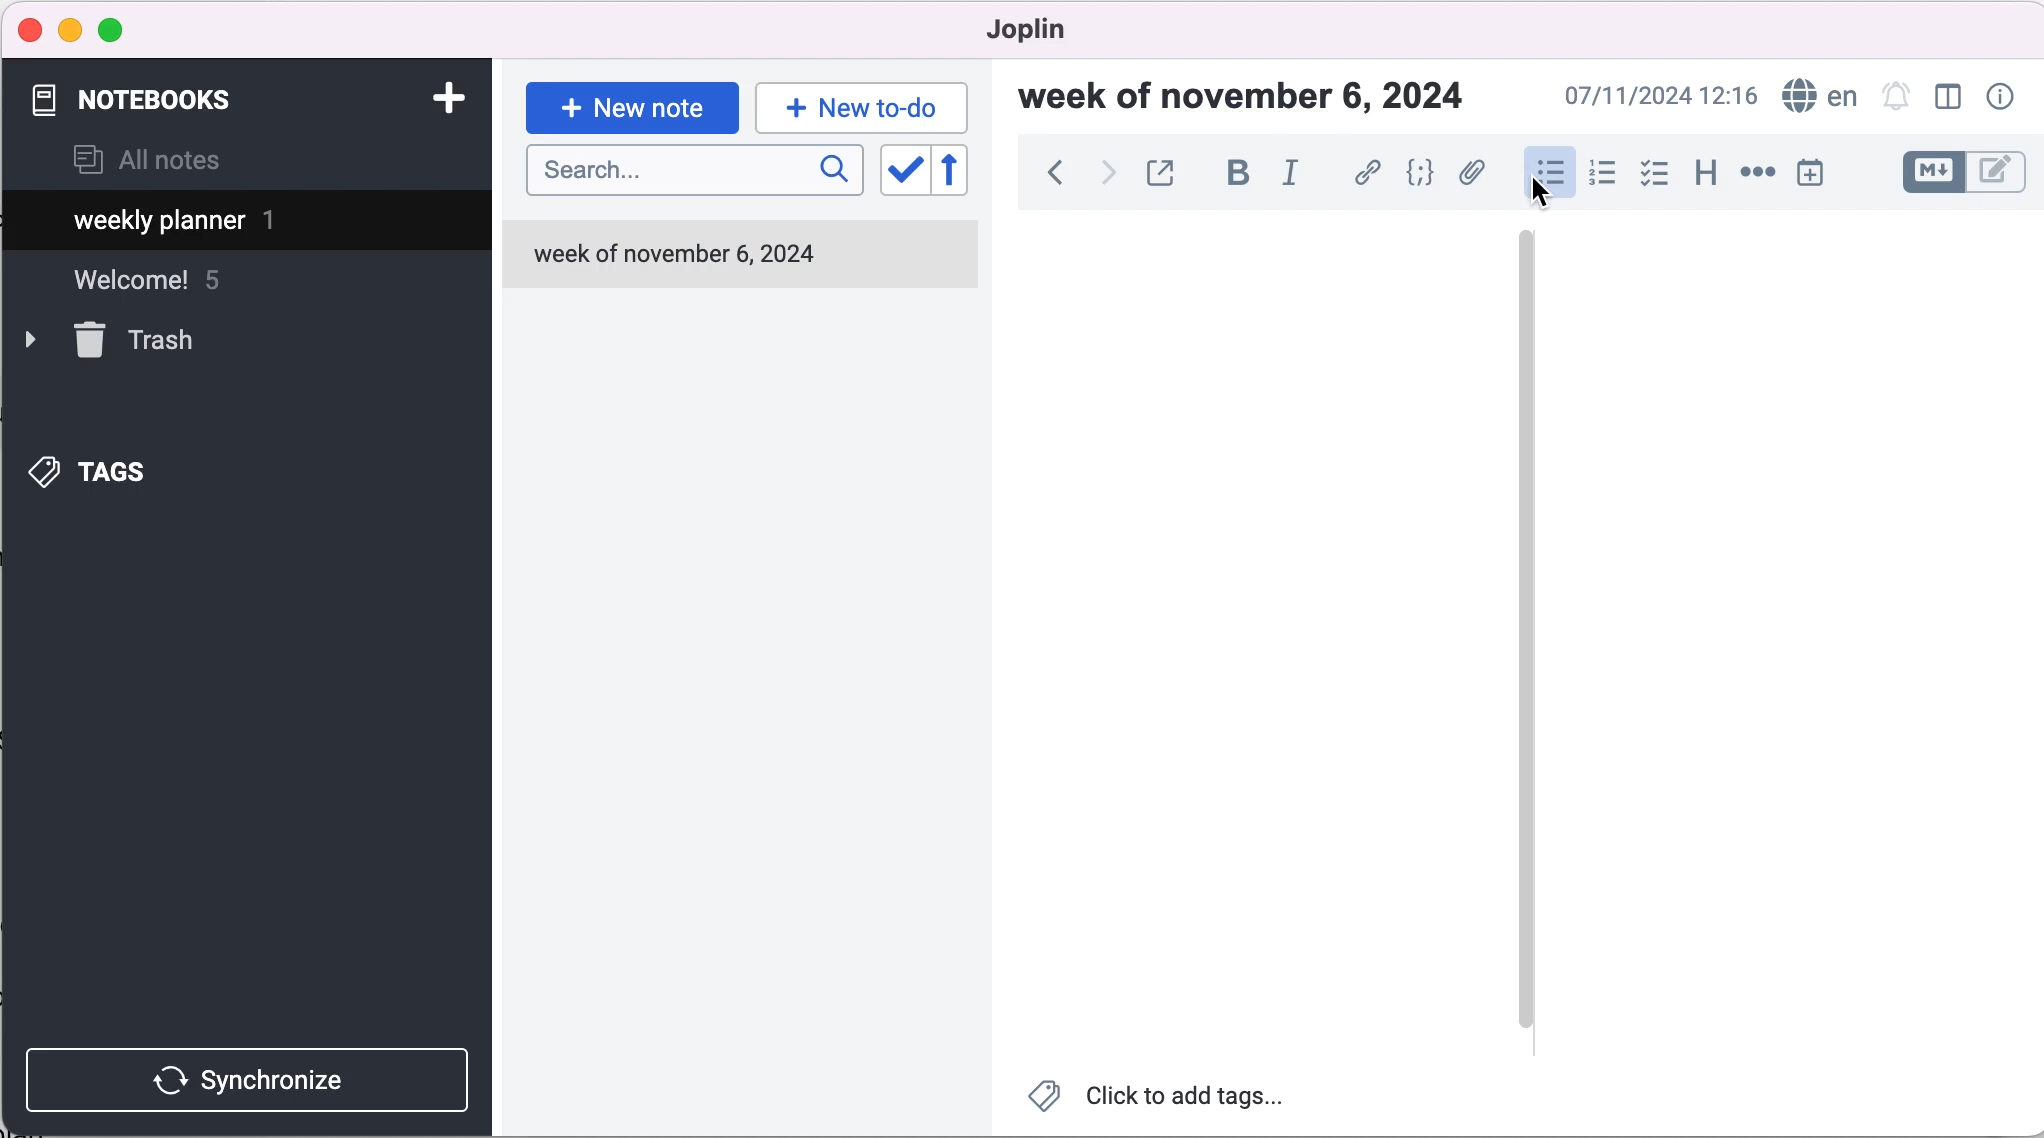  What do you see at coordinates (1544, 193) in the screenshot?
I see `cursor` at bounding box center [1544, 193].